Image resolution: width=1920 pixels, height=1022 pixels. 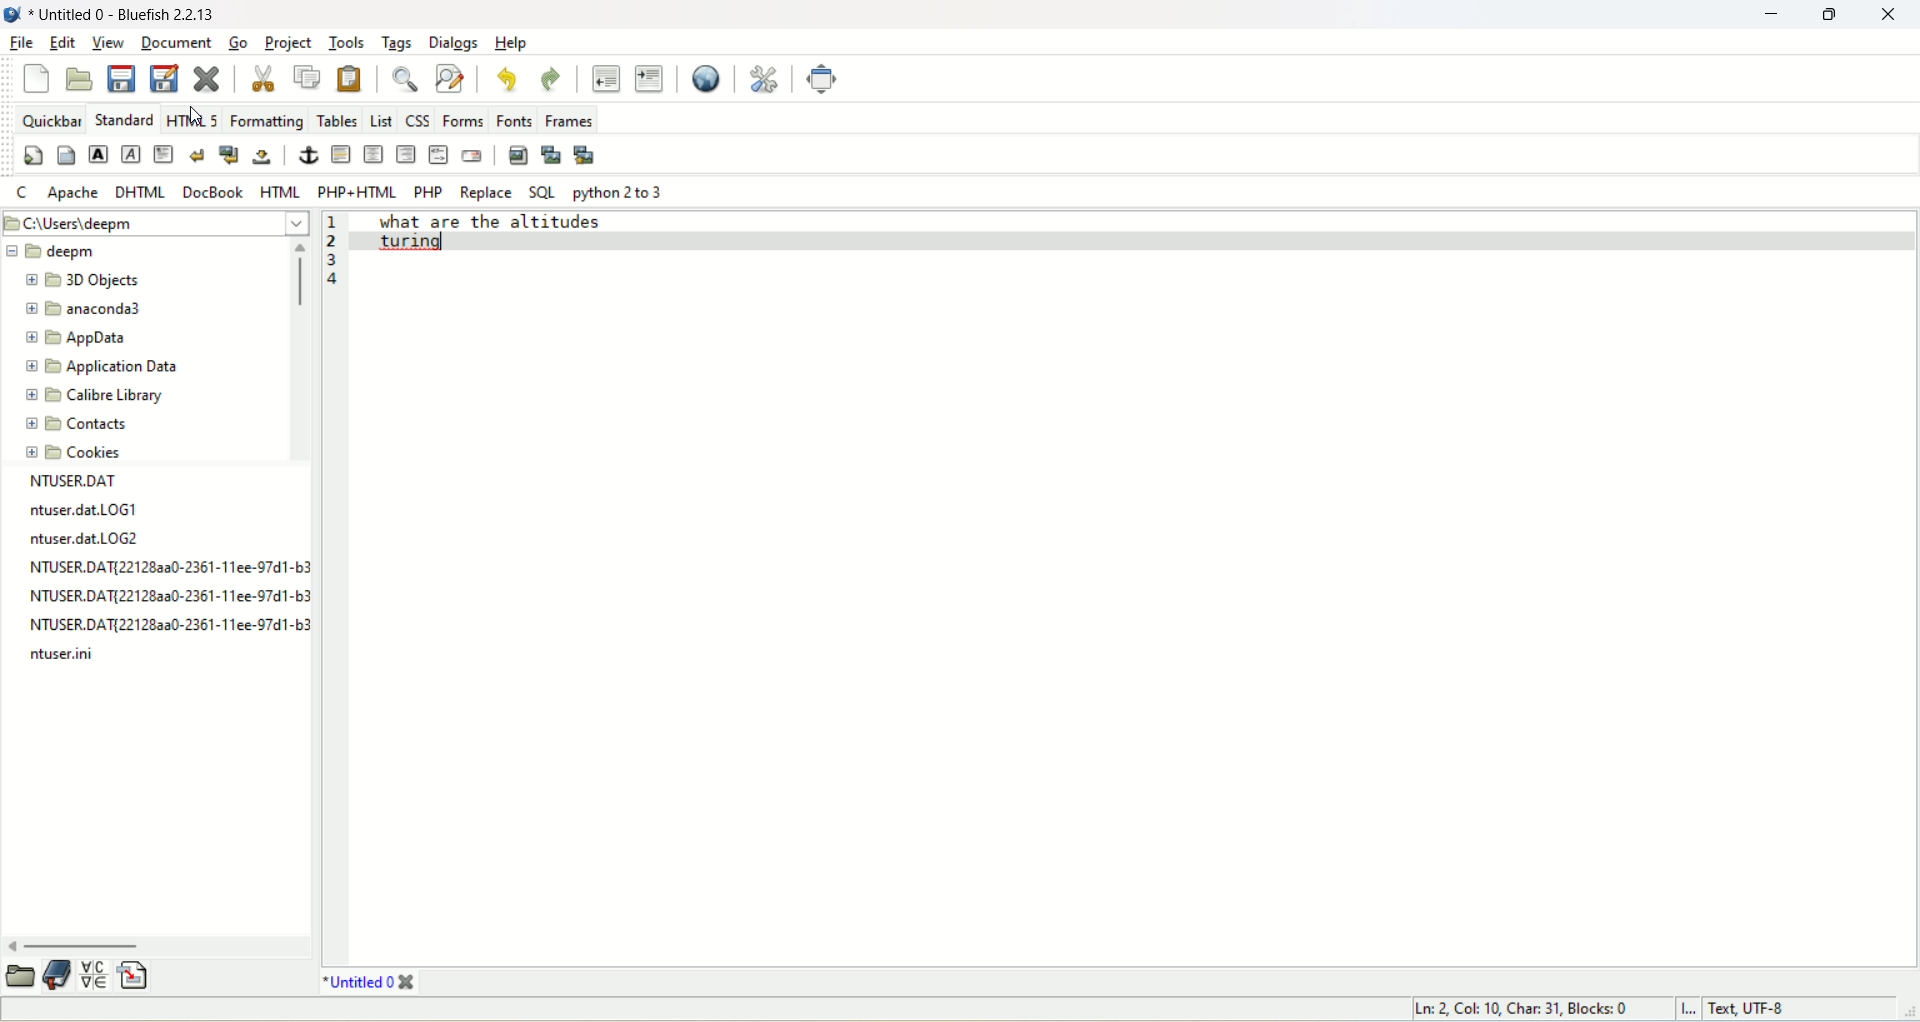 I want to click on ln, col, char, block, so click(x=1515, y=1008).